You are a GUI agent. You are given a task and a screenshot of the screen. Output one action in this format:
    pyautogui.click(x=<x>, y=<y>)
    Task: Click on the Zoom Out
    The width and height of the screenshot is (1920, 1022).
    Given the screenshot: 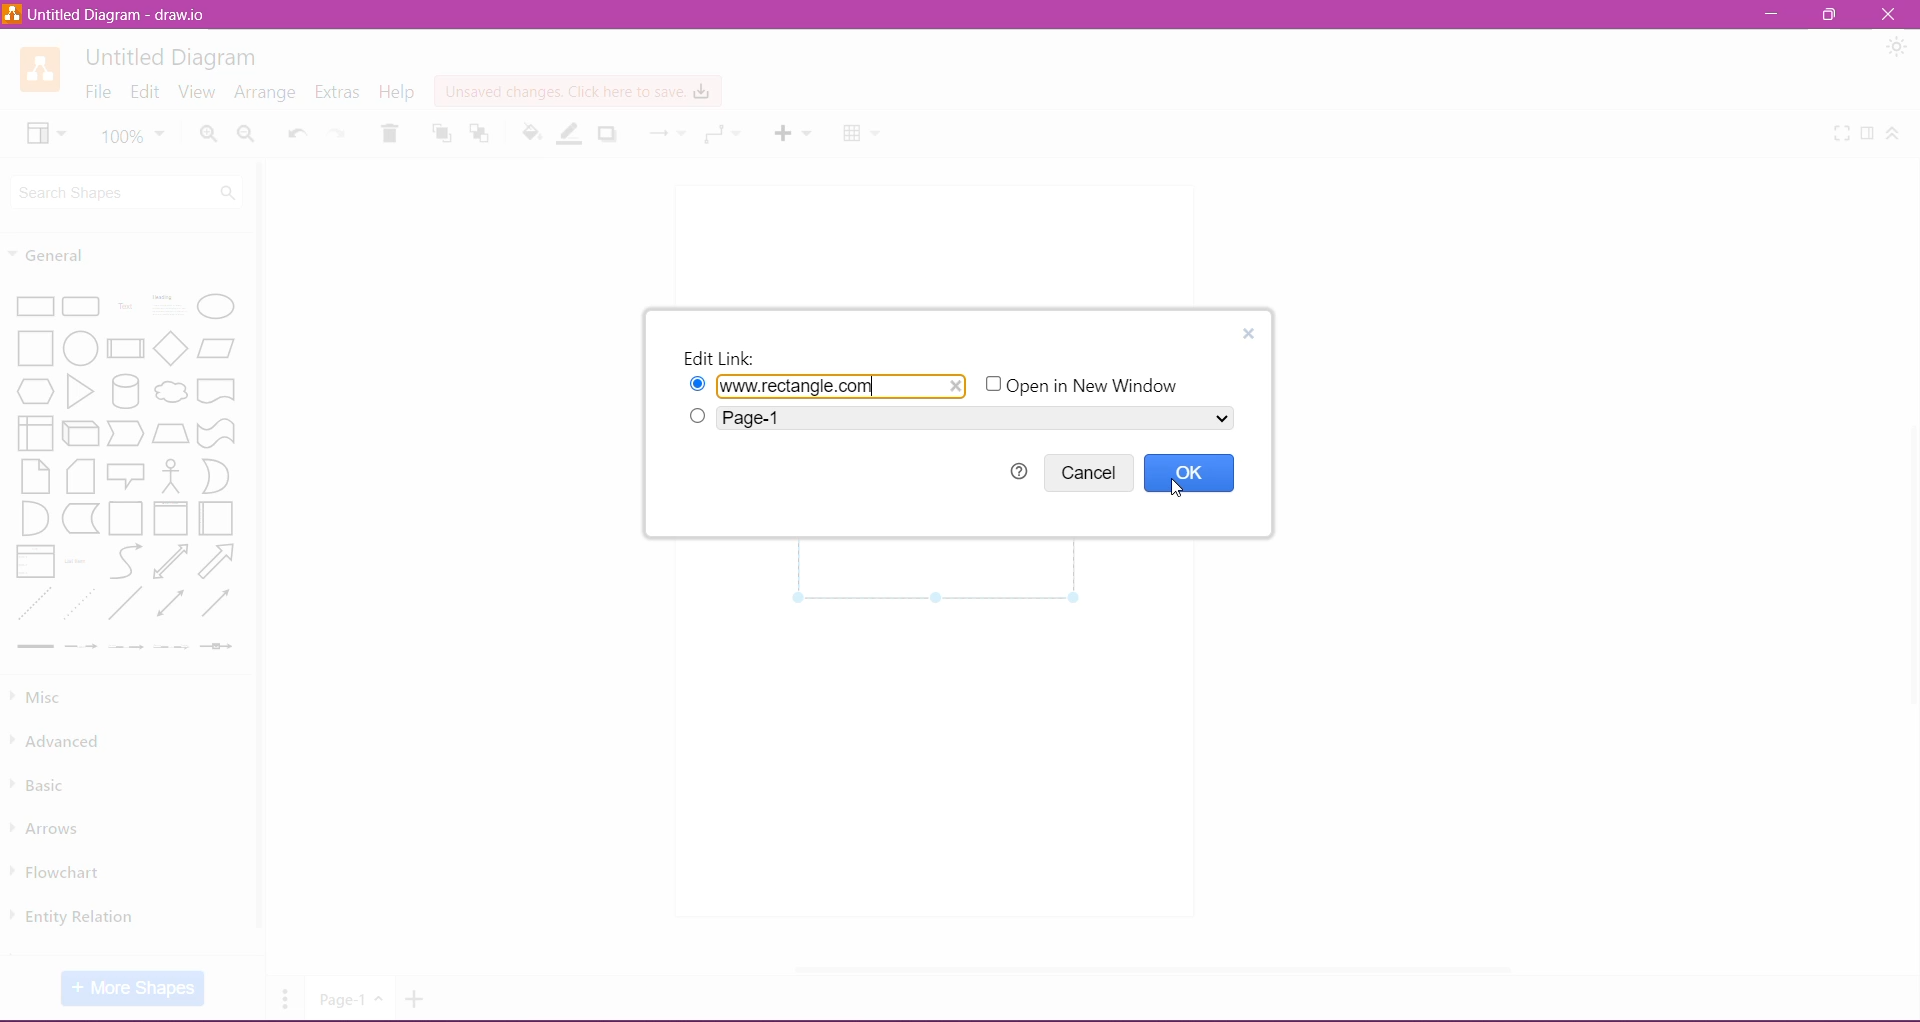 What is the action you would take?
    pyautogui.click(x=247, y=134)
    